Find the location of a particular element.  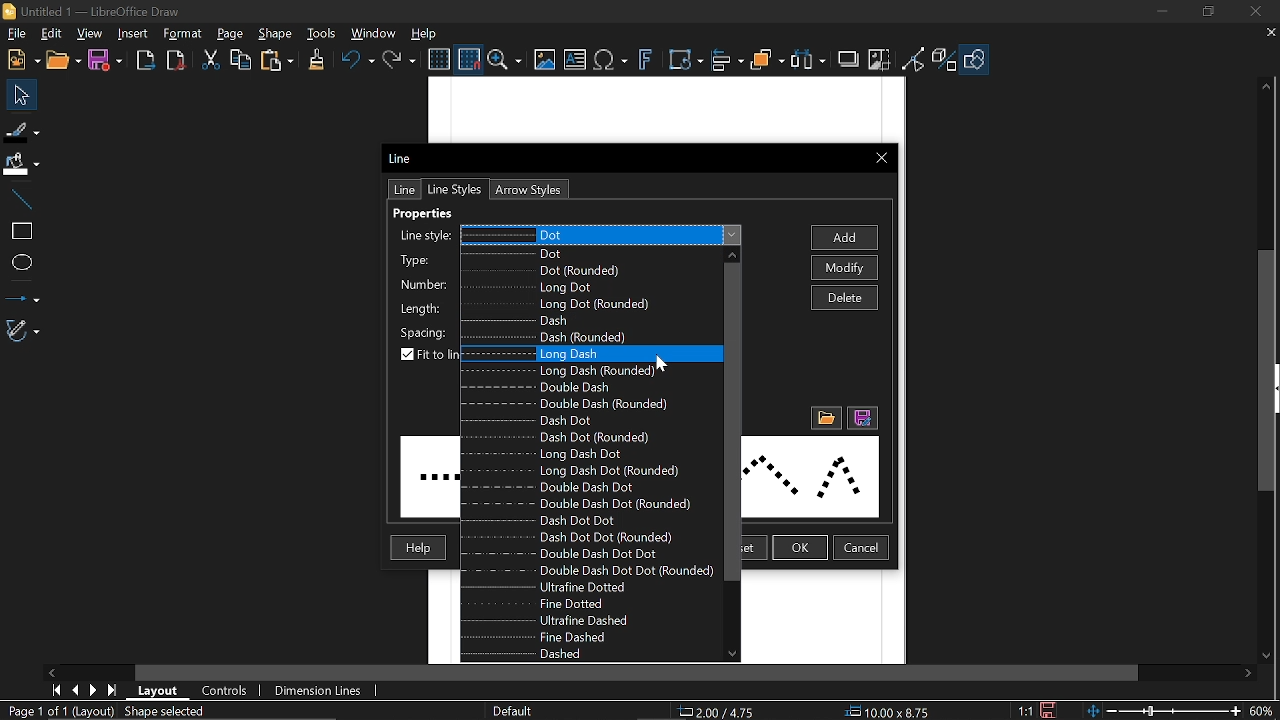

Move right is located at coordinates (1251, 674).